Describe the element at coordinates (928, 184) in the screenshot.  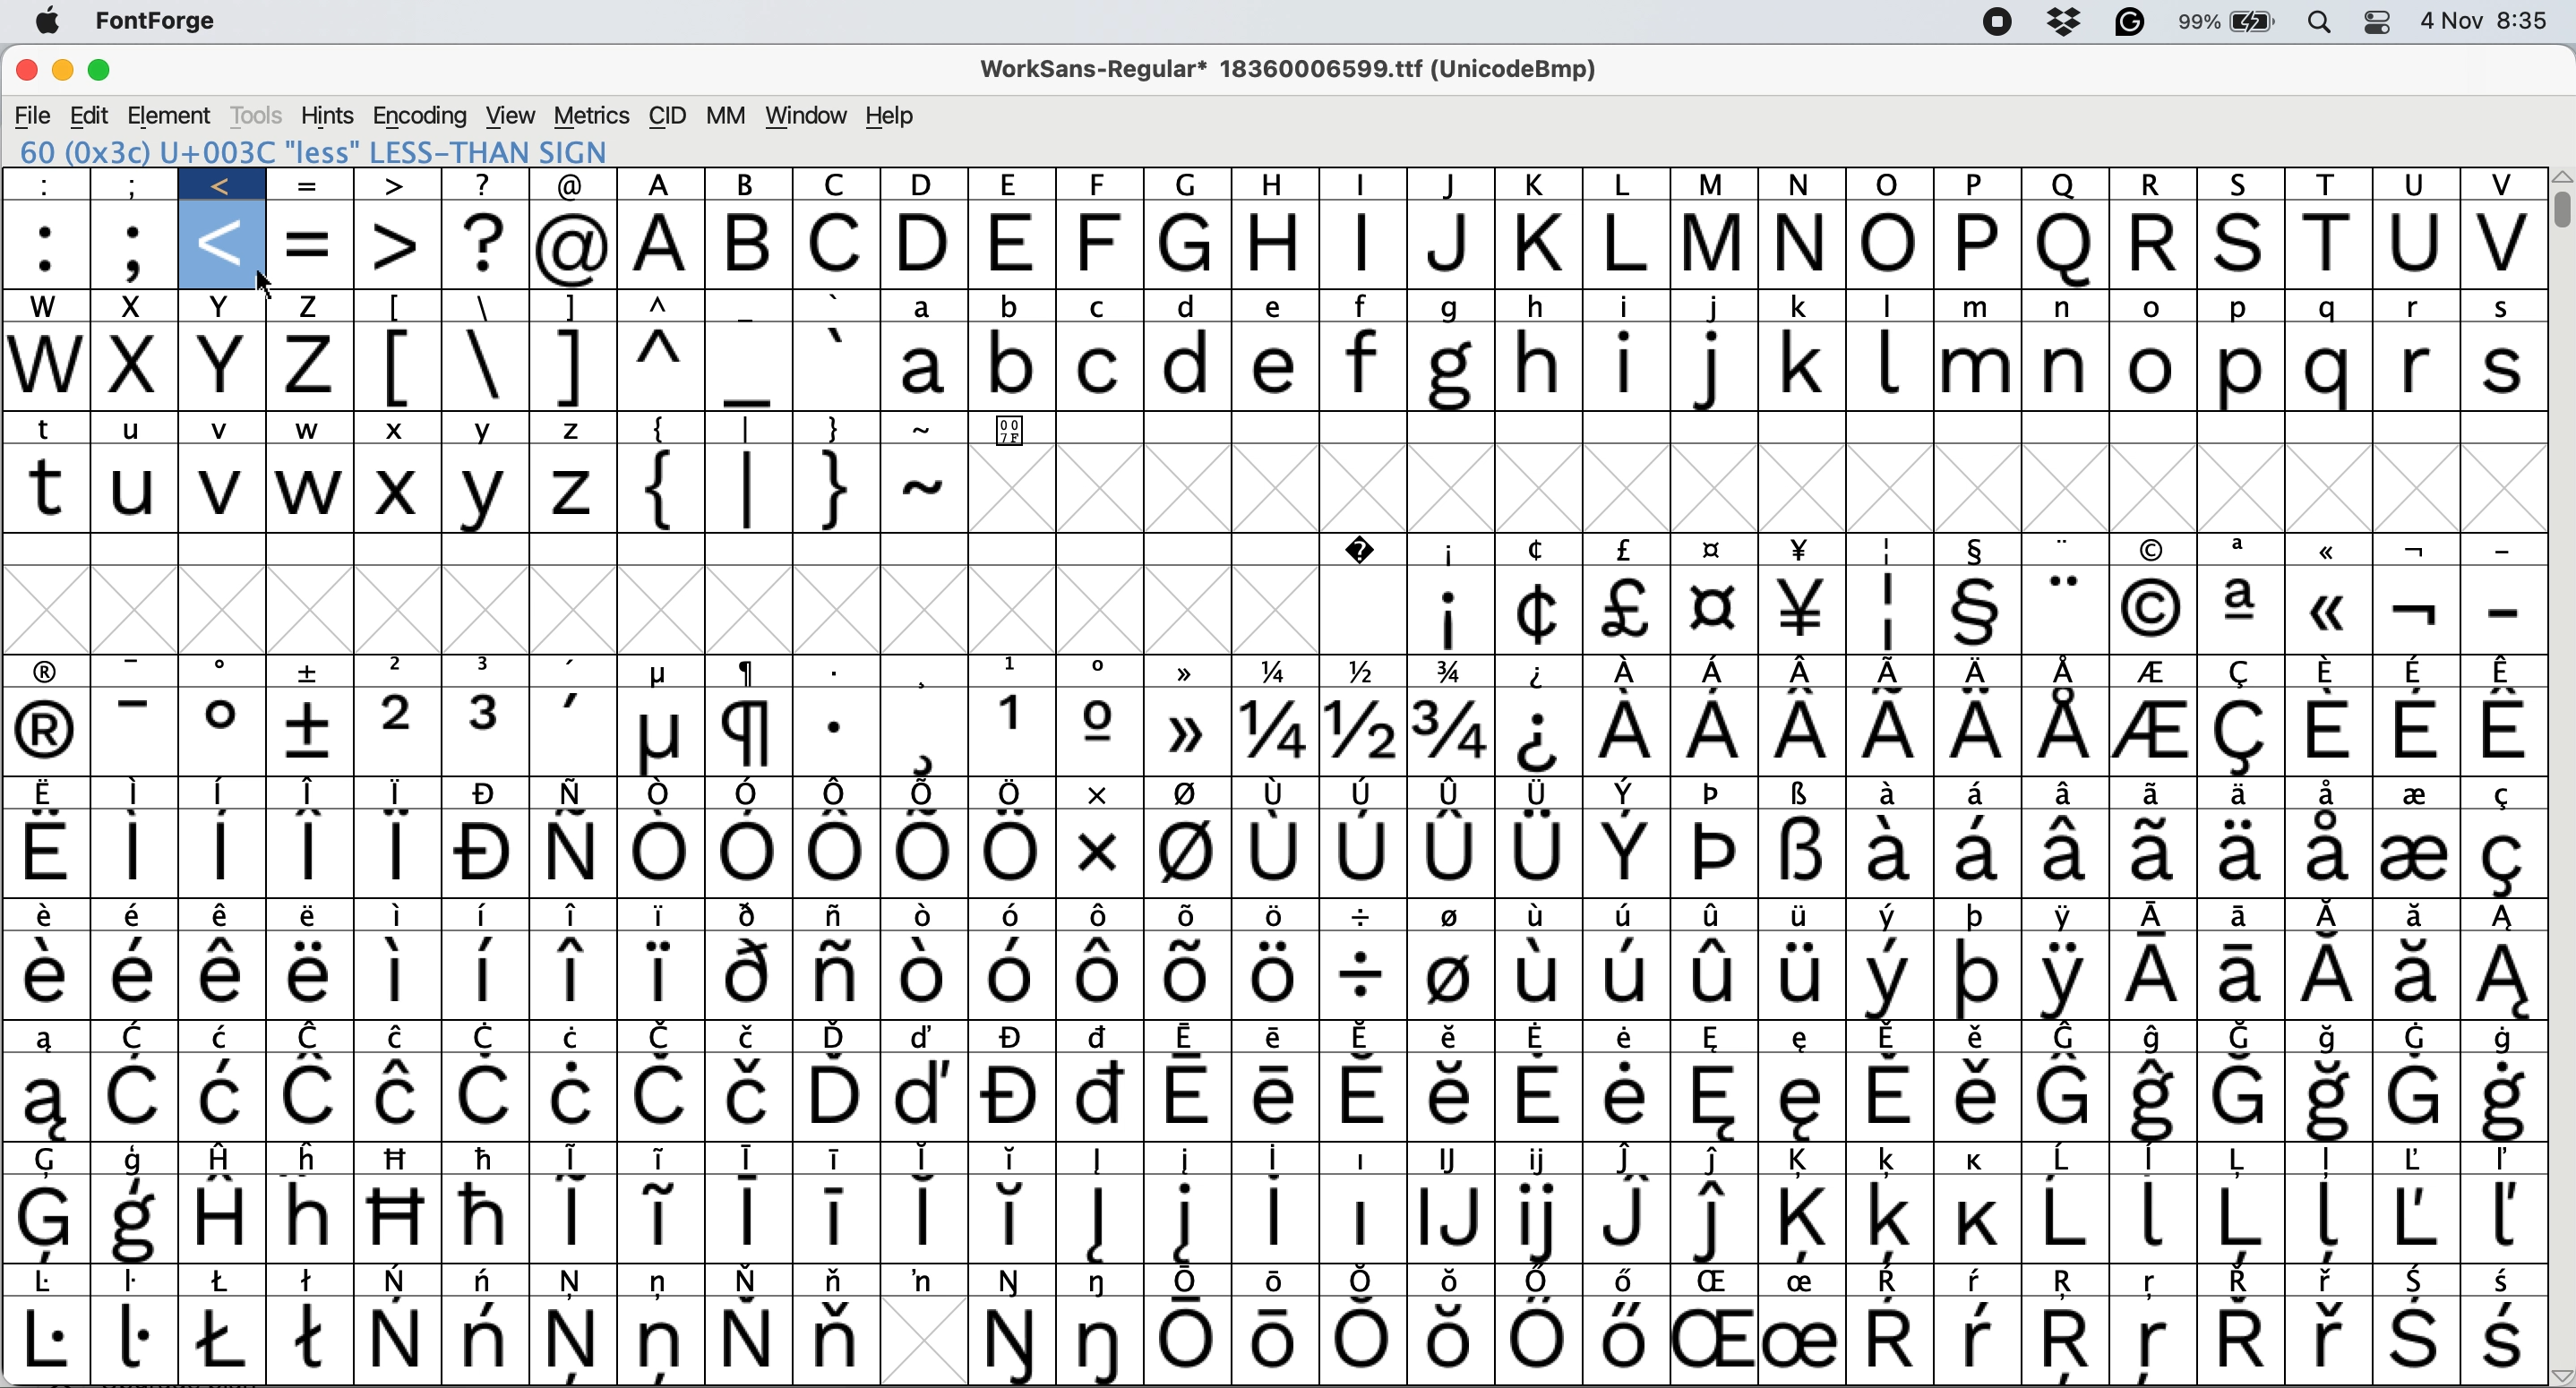
I see `d` at that location.